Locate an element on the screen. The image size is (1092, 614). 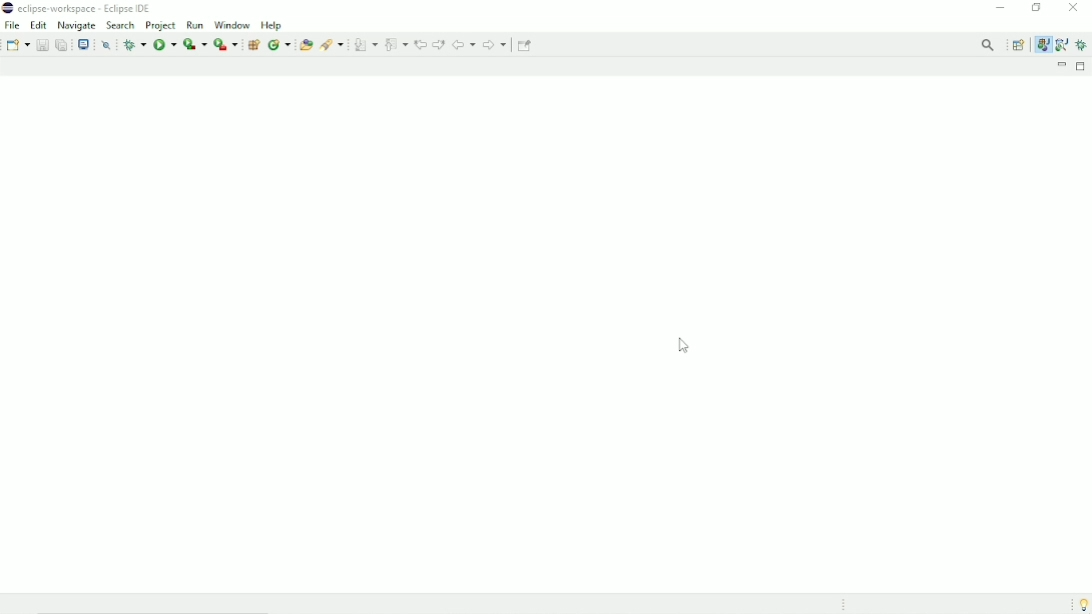
Edit is located at coordinates (39, 25).